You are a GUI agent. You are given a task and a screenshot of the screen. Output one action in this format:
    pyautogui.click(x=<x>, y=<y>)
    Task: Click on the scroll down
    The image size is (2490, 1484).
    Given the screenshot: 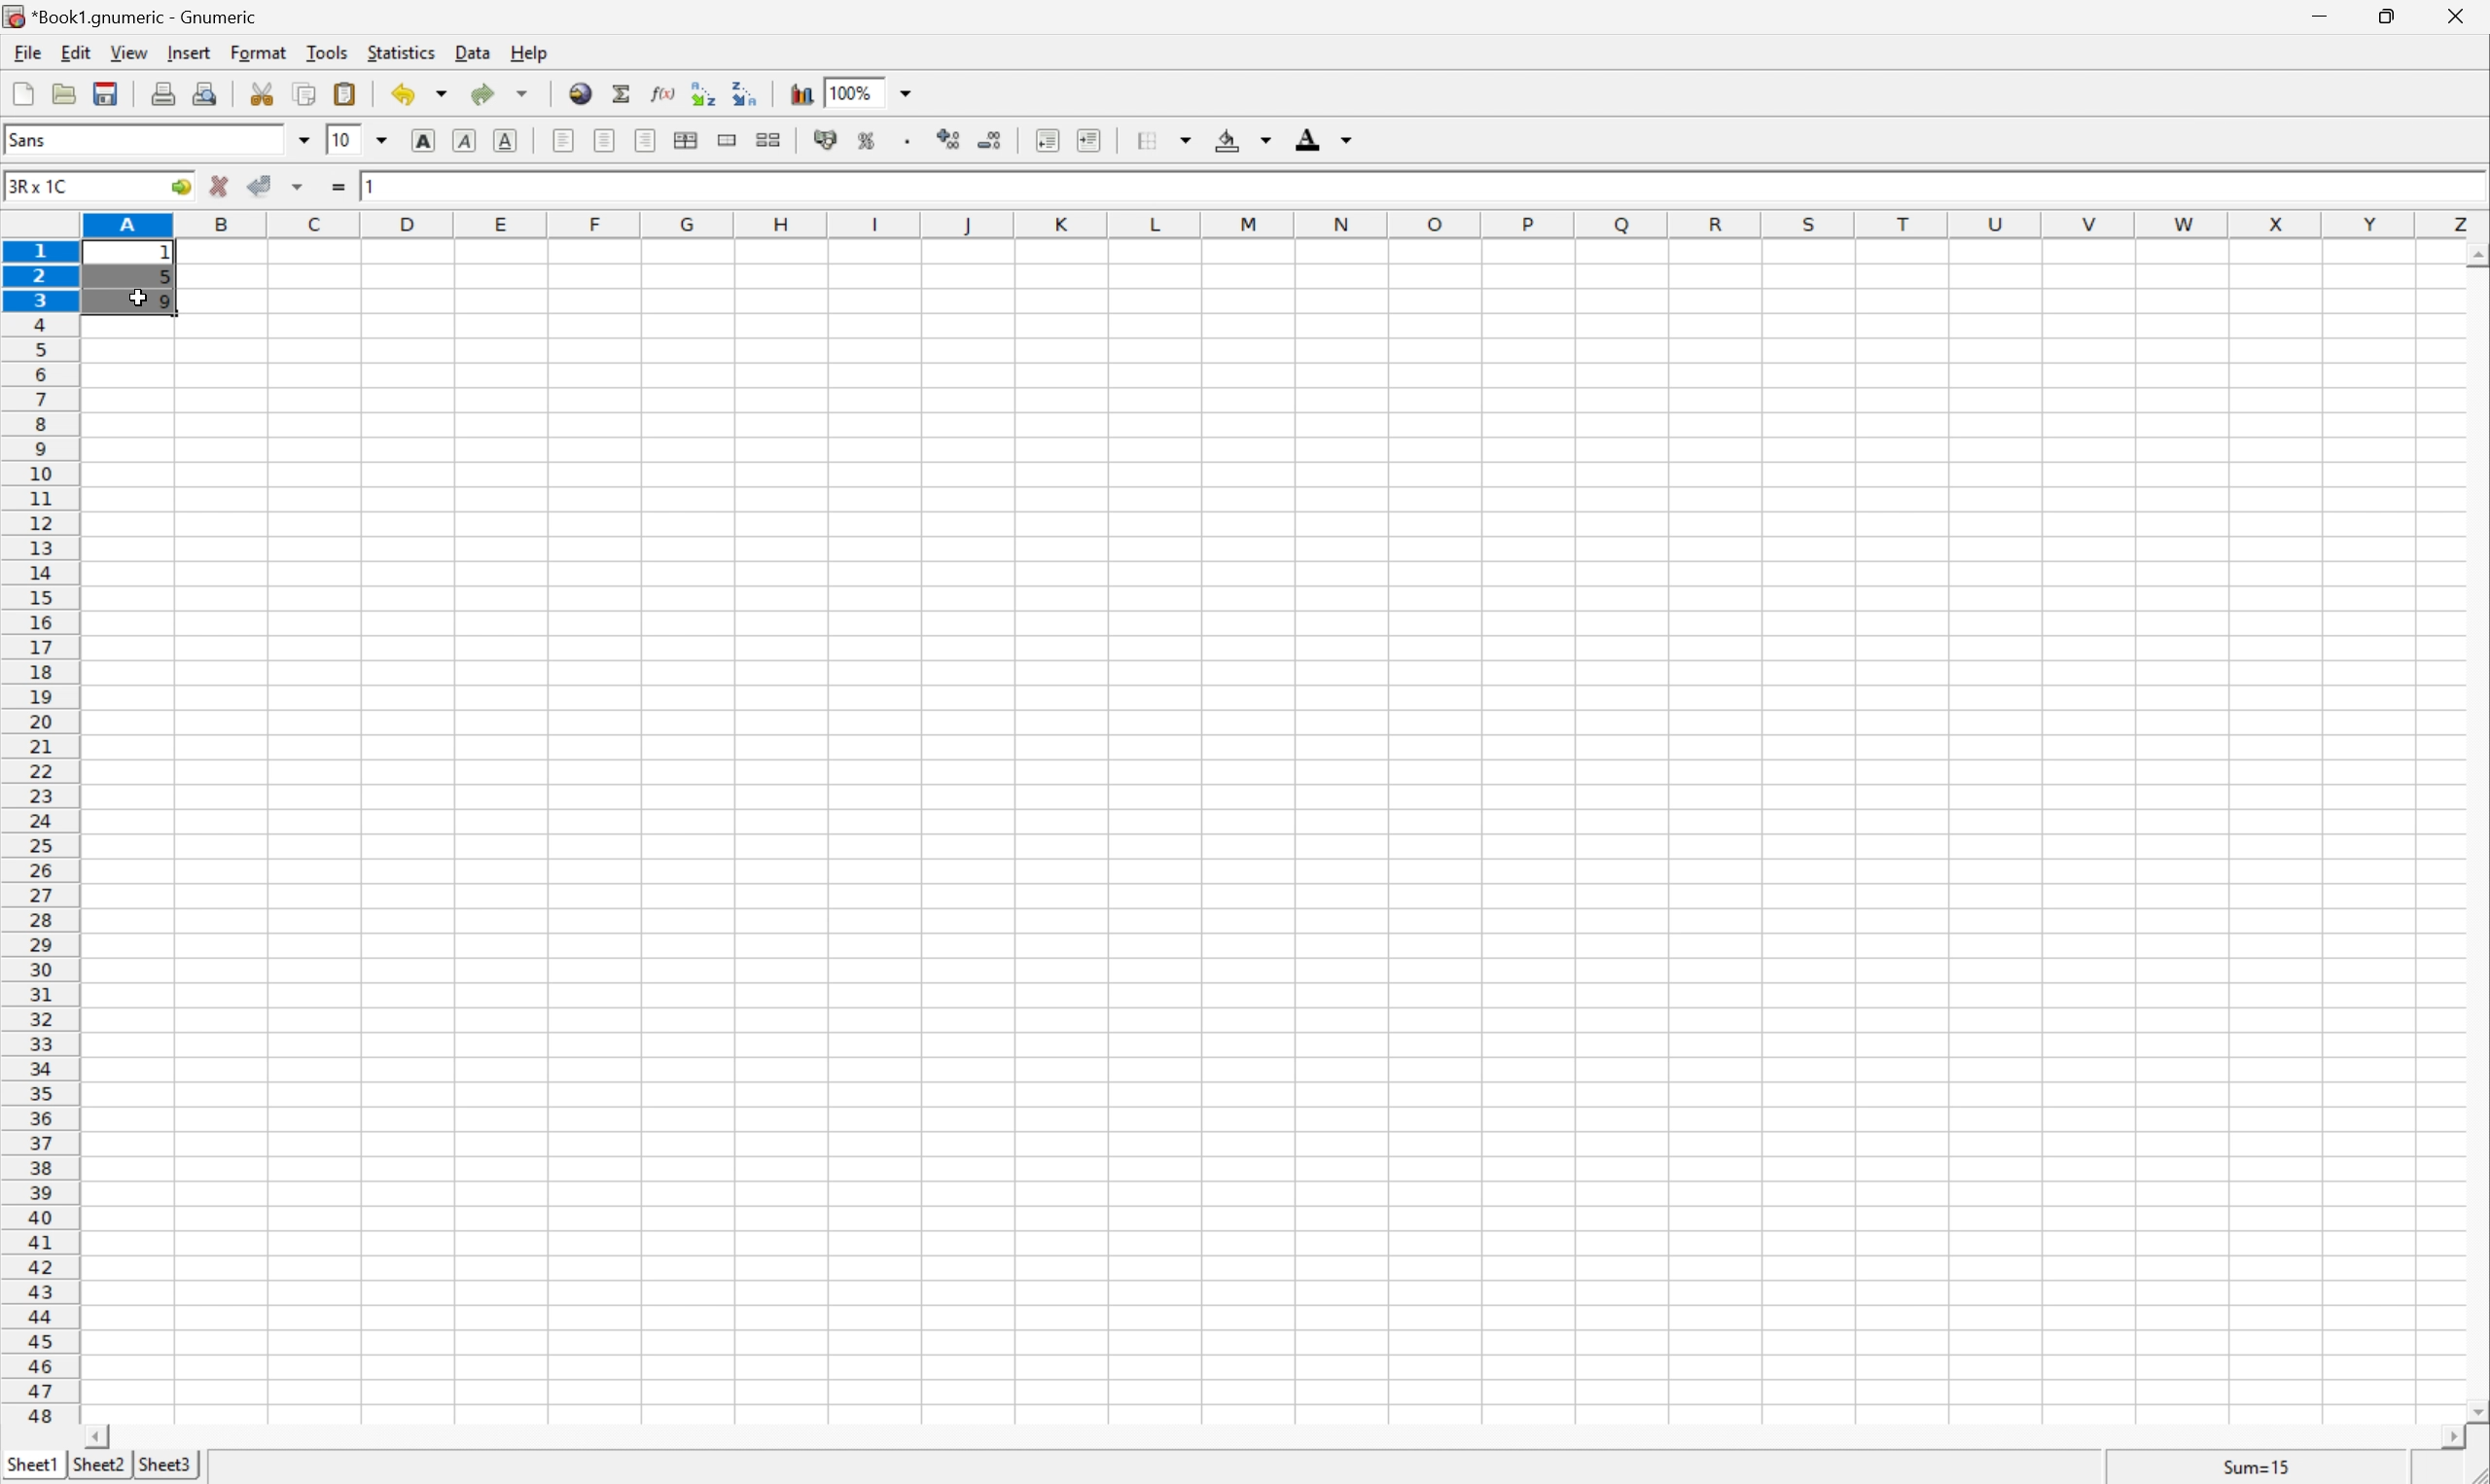 What is the action you would take?
    pyautogui.click(x=2474, y=1410)
    